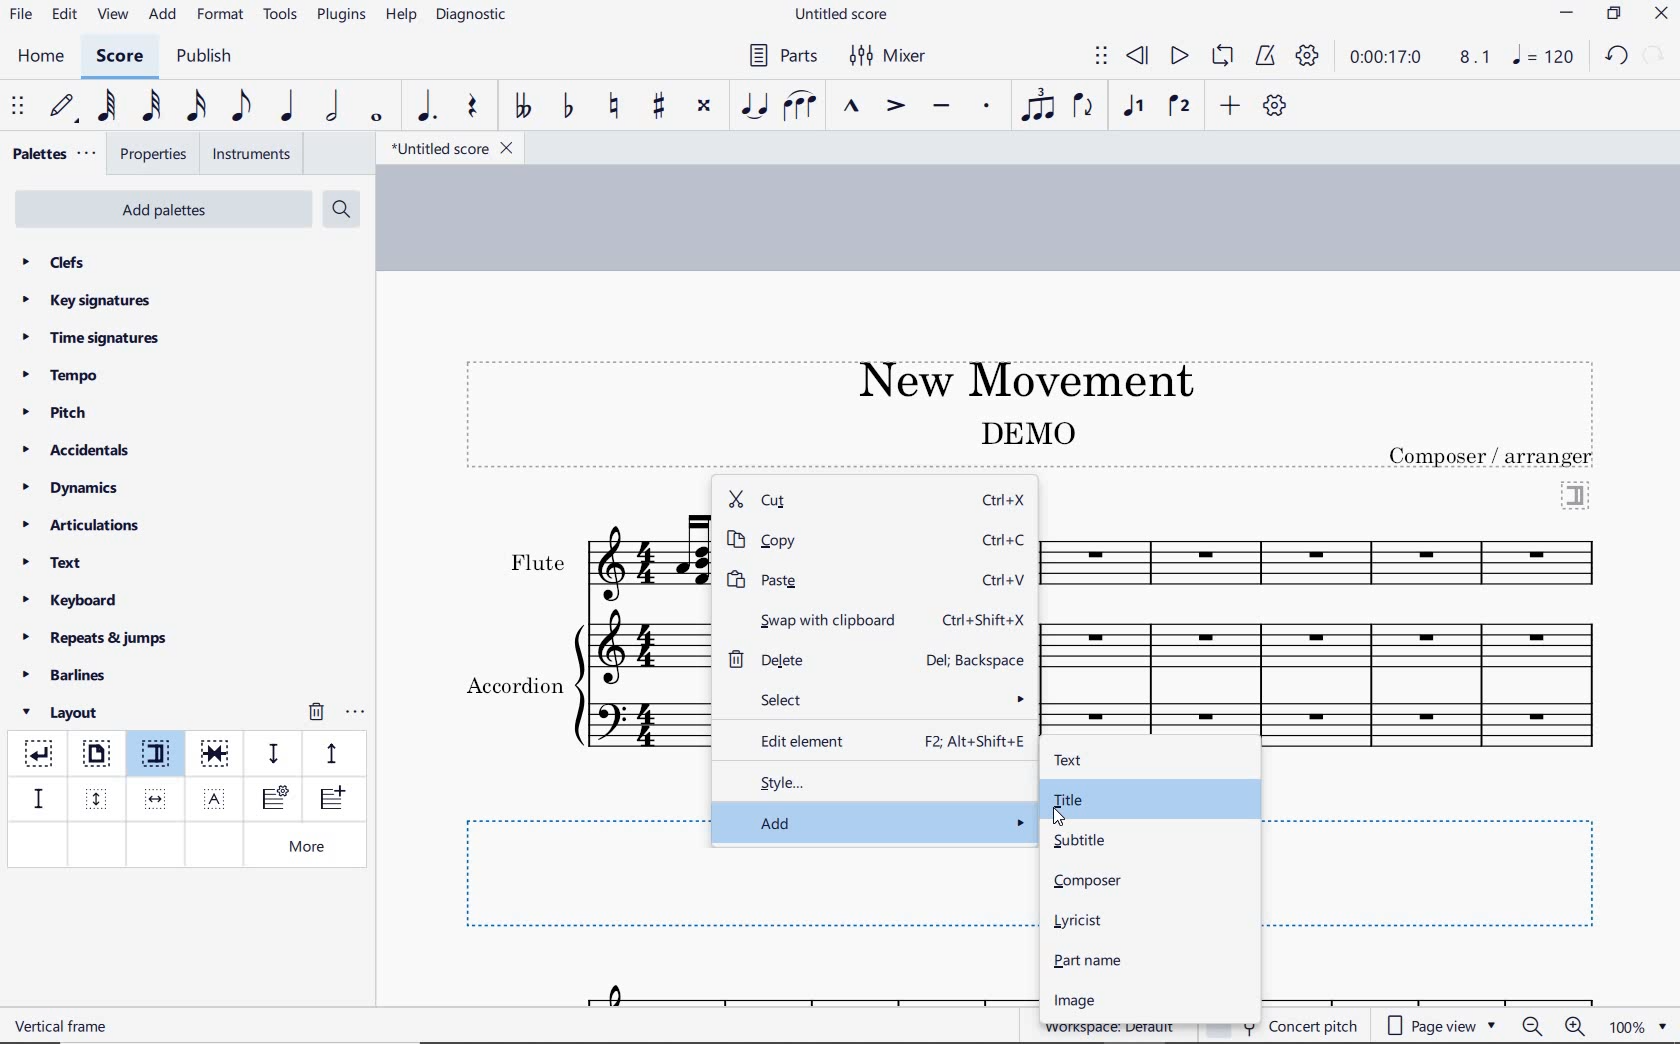 The height and width of the screenshot is (1044, 1680). I want to click on restore down, so click(1615, 15).